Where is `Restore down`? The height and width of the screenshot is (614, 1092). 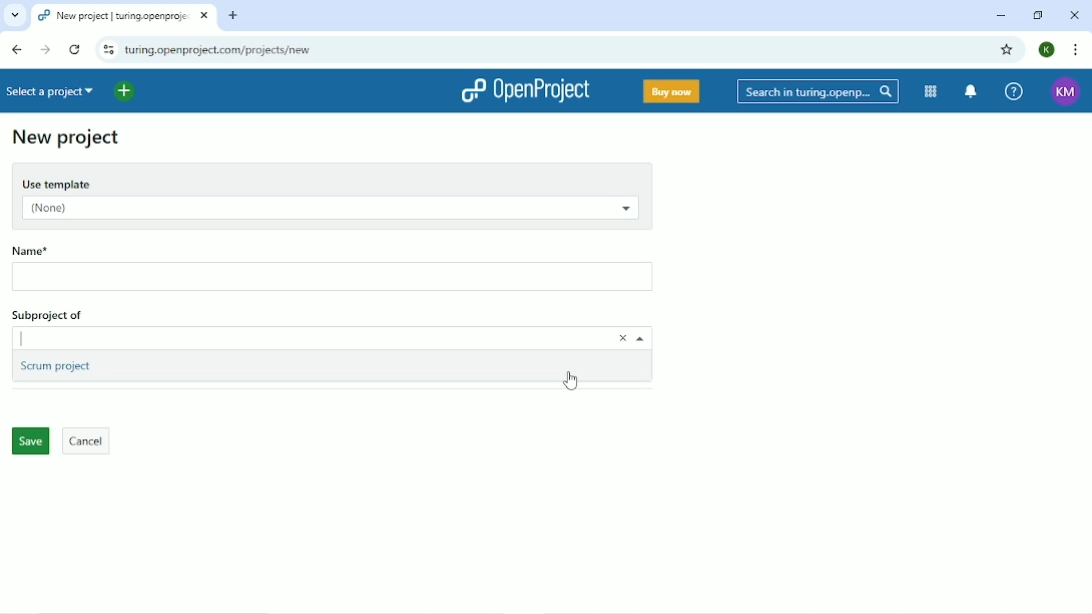 Restore down is located at coordinates (1041, 16).